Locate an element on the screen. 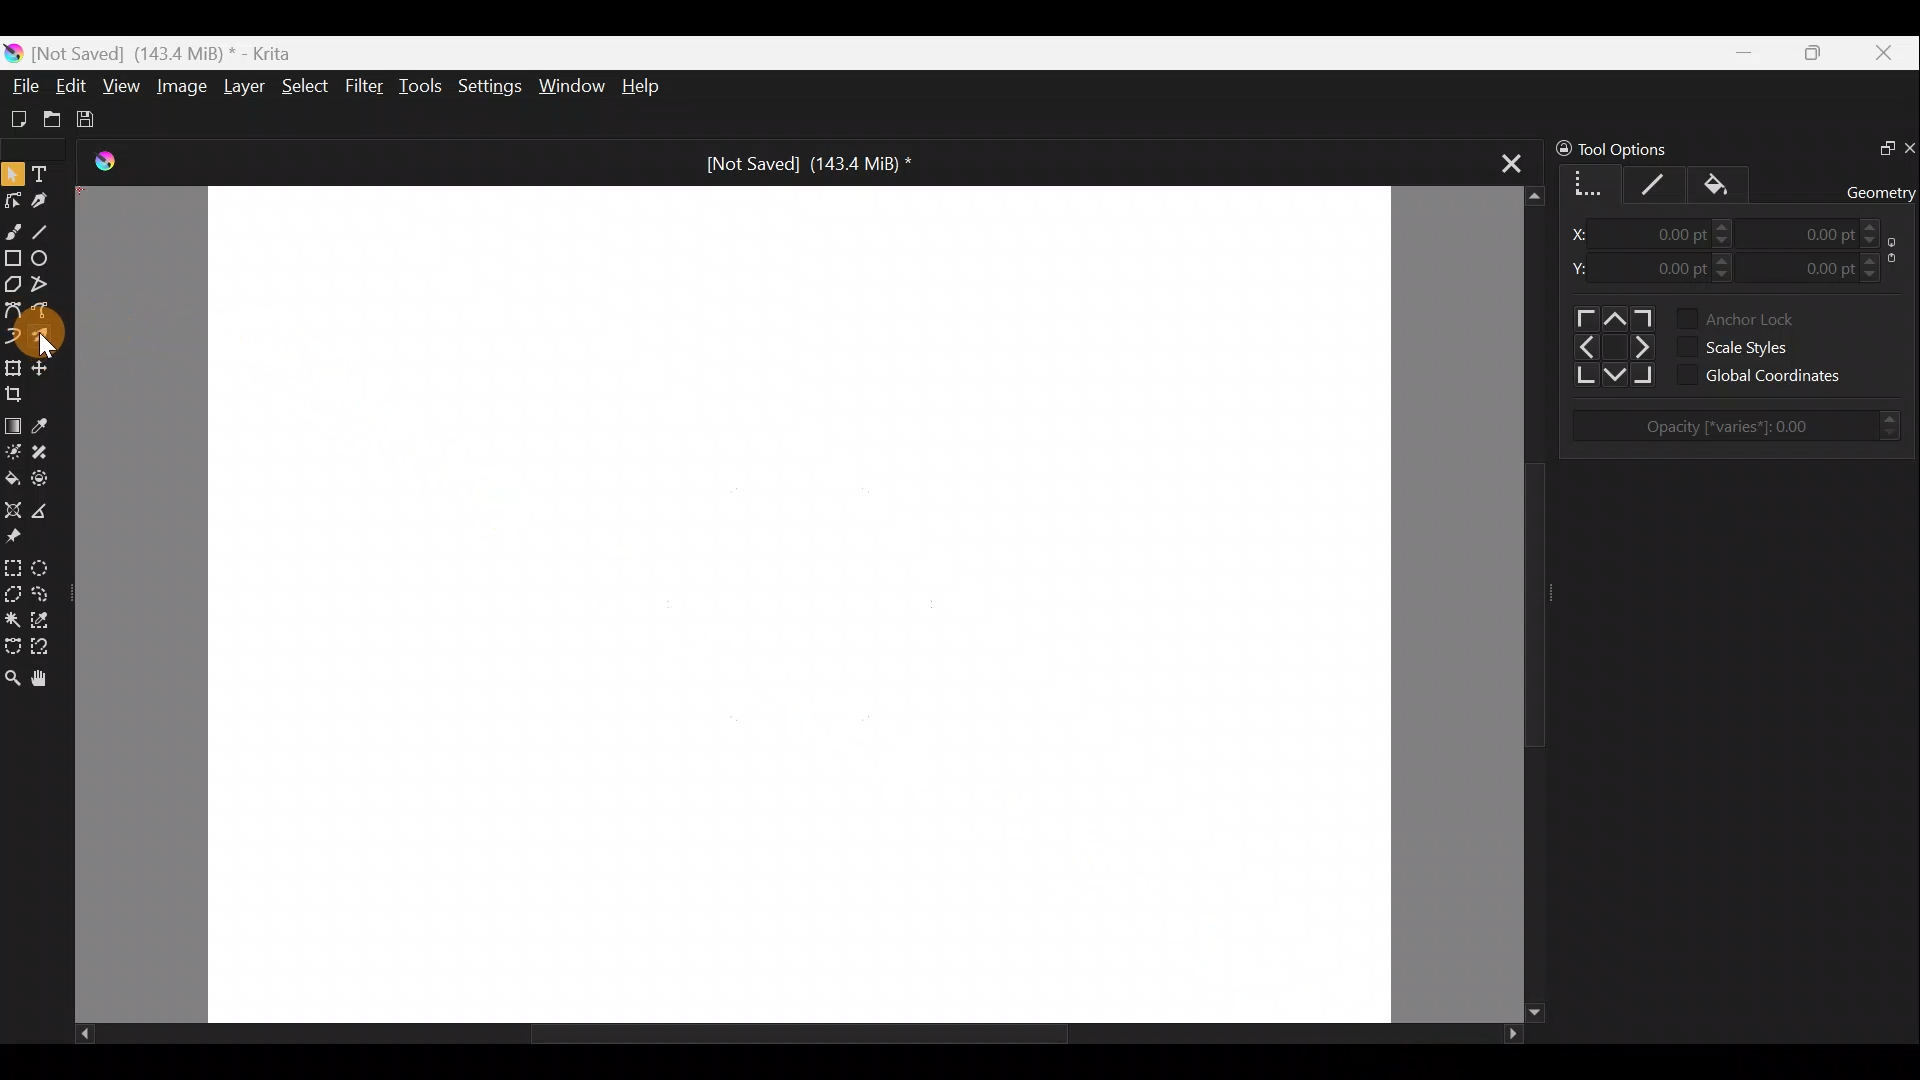  0.00pt is located at coordinates (1670, 235).